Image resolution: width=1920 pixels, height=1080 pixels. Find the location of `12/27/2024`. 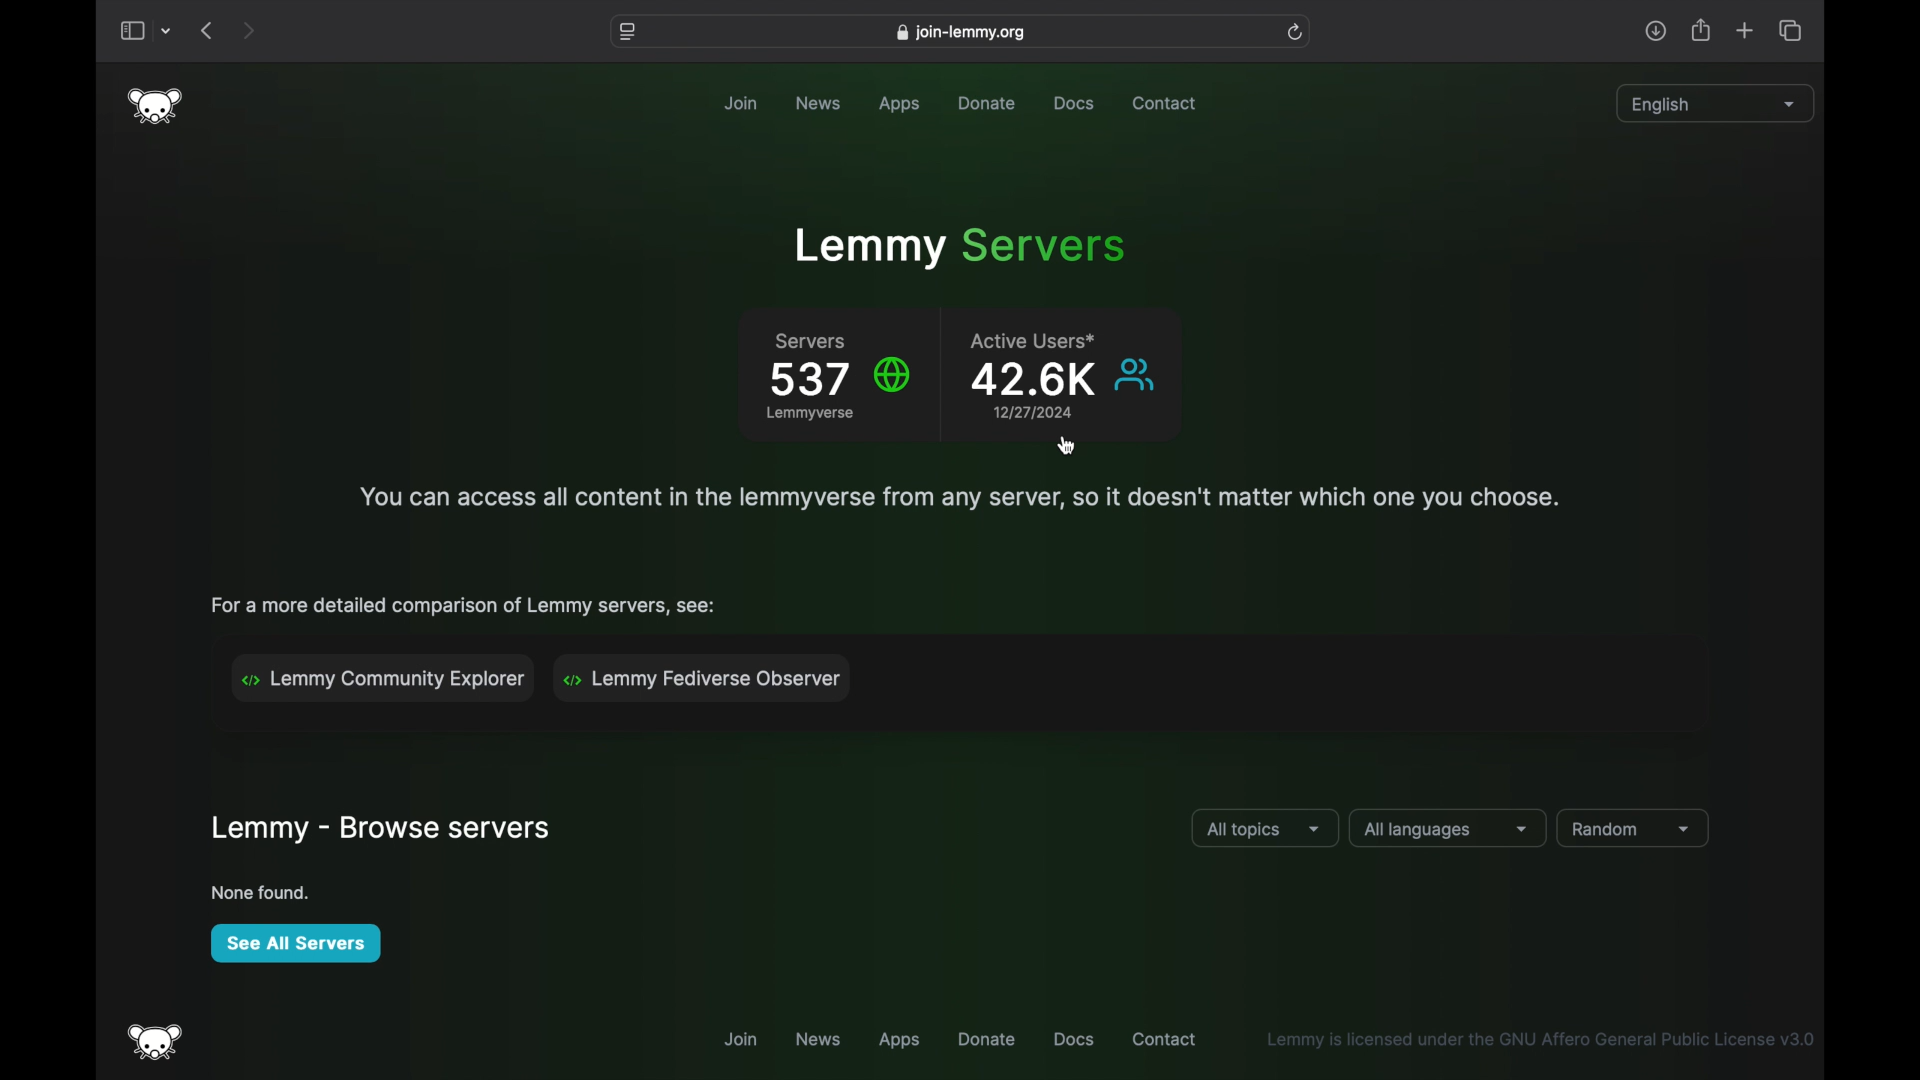

12/27/2024 is located at coordinates (1024, 411).